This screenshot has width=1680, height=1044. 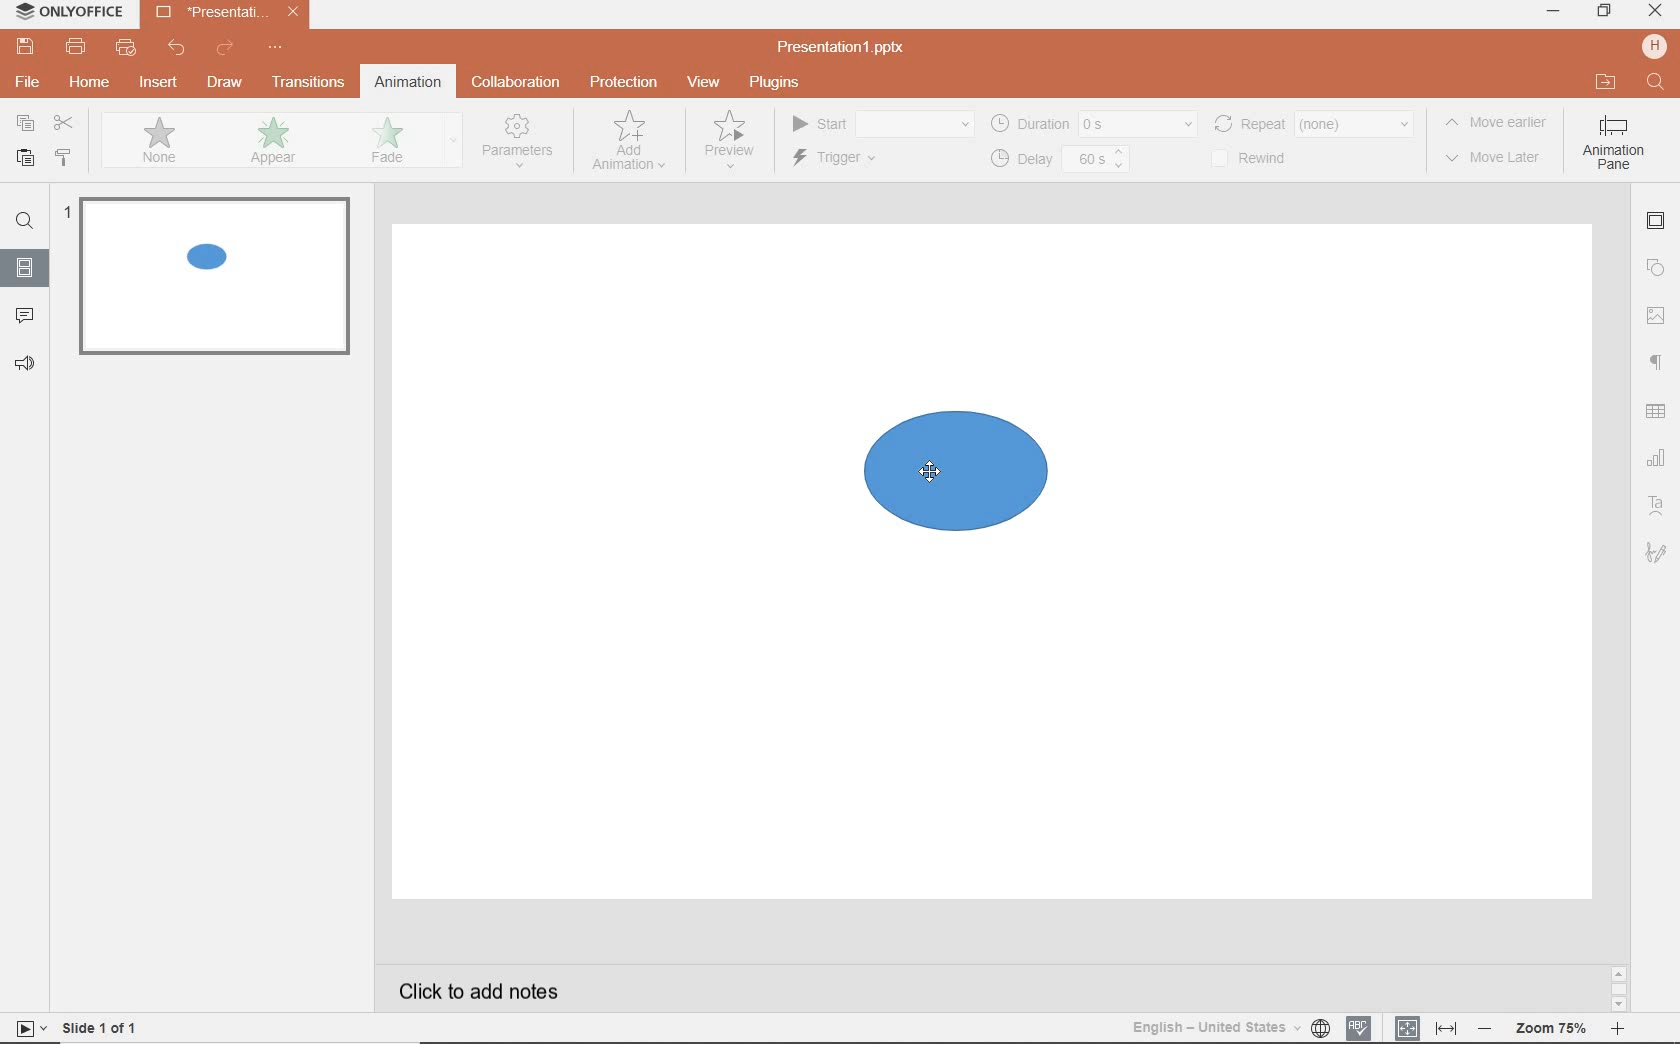 What do you see at coordinates (1552, 11) in the screenshot?
I see `MINIMIZE` at bounding box center [1552, 11].